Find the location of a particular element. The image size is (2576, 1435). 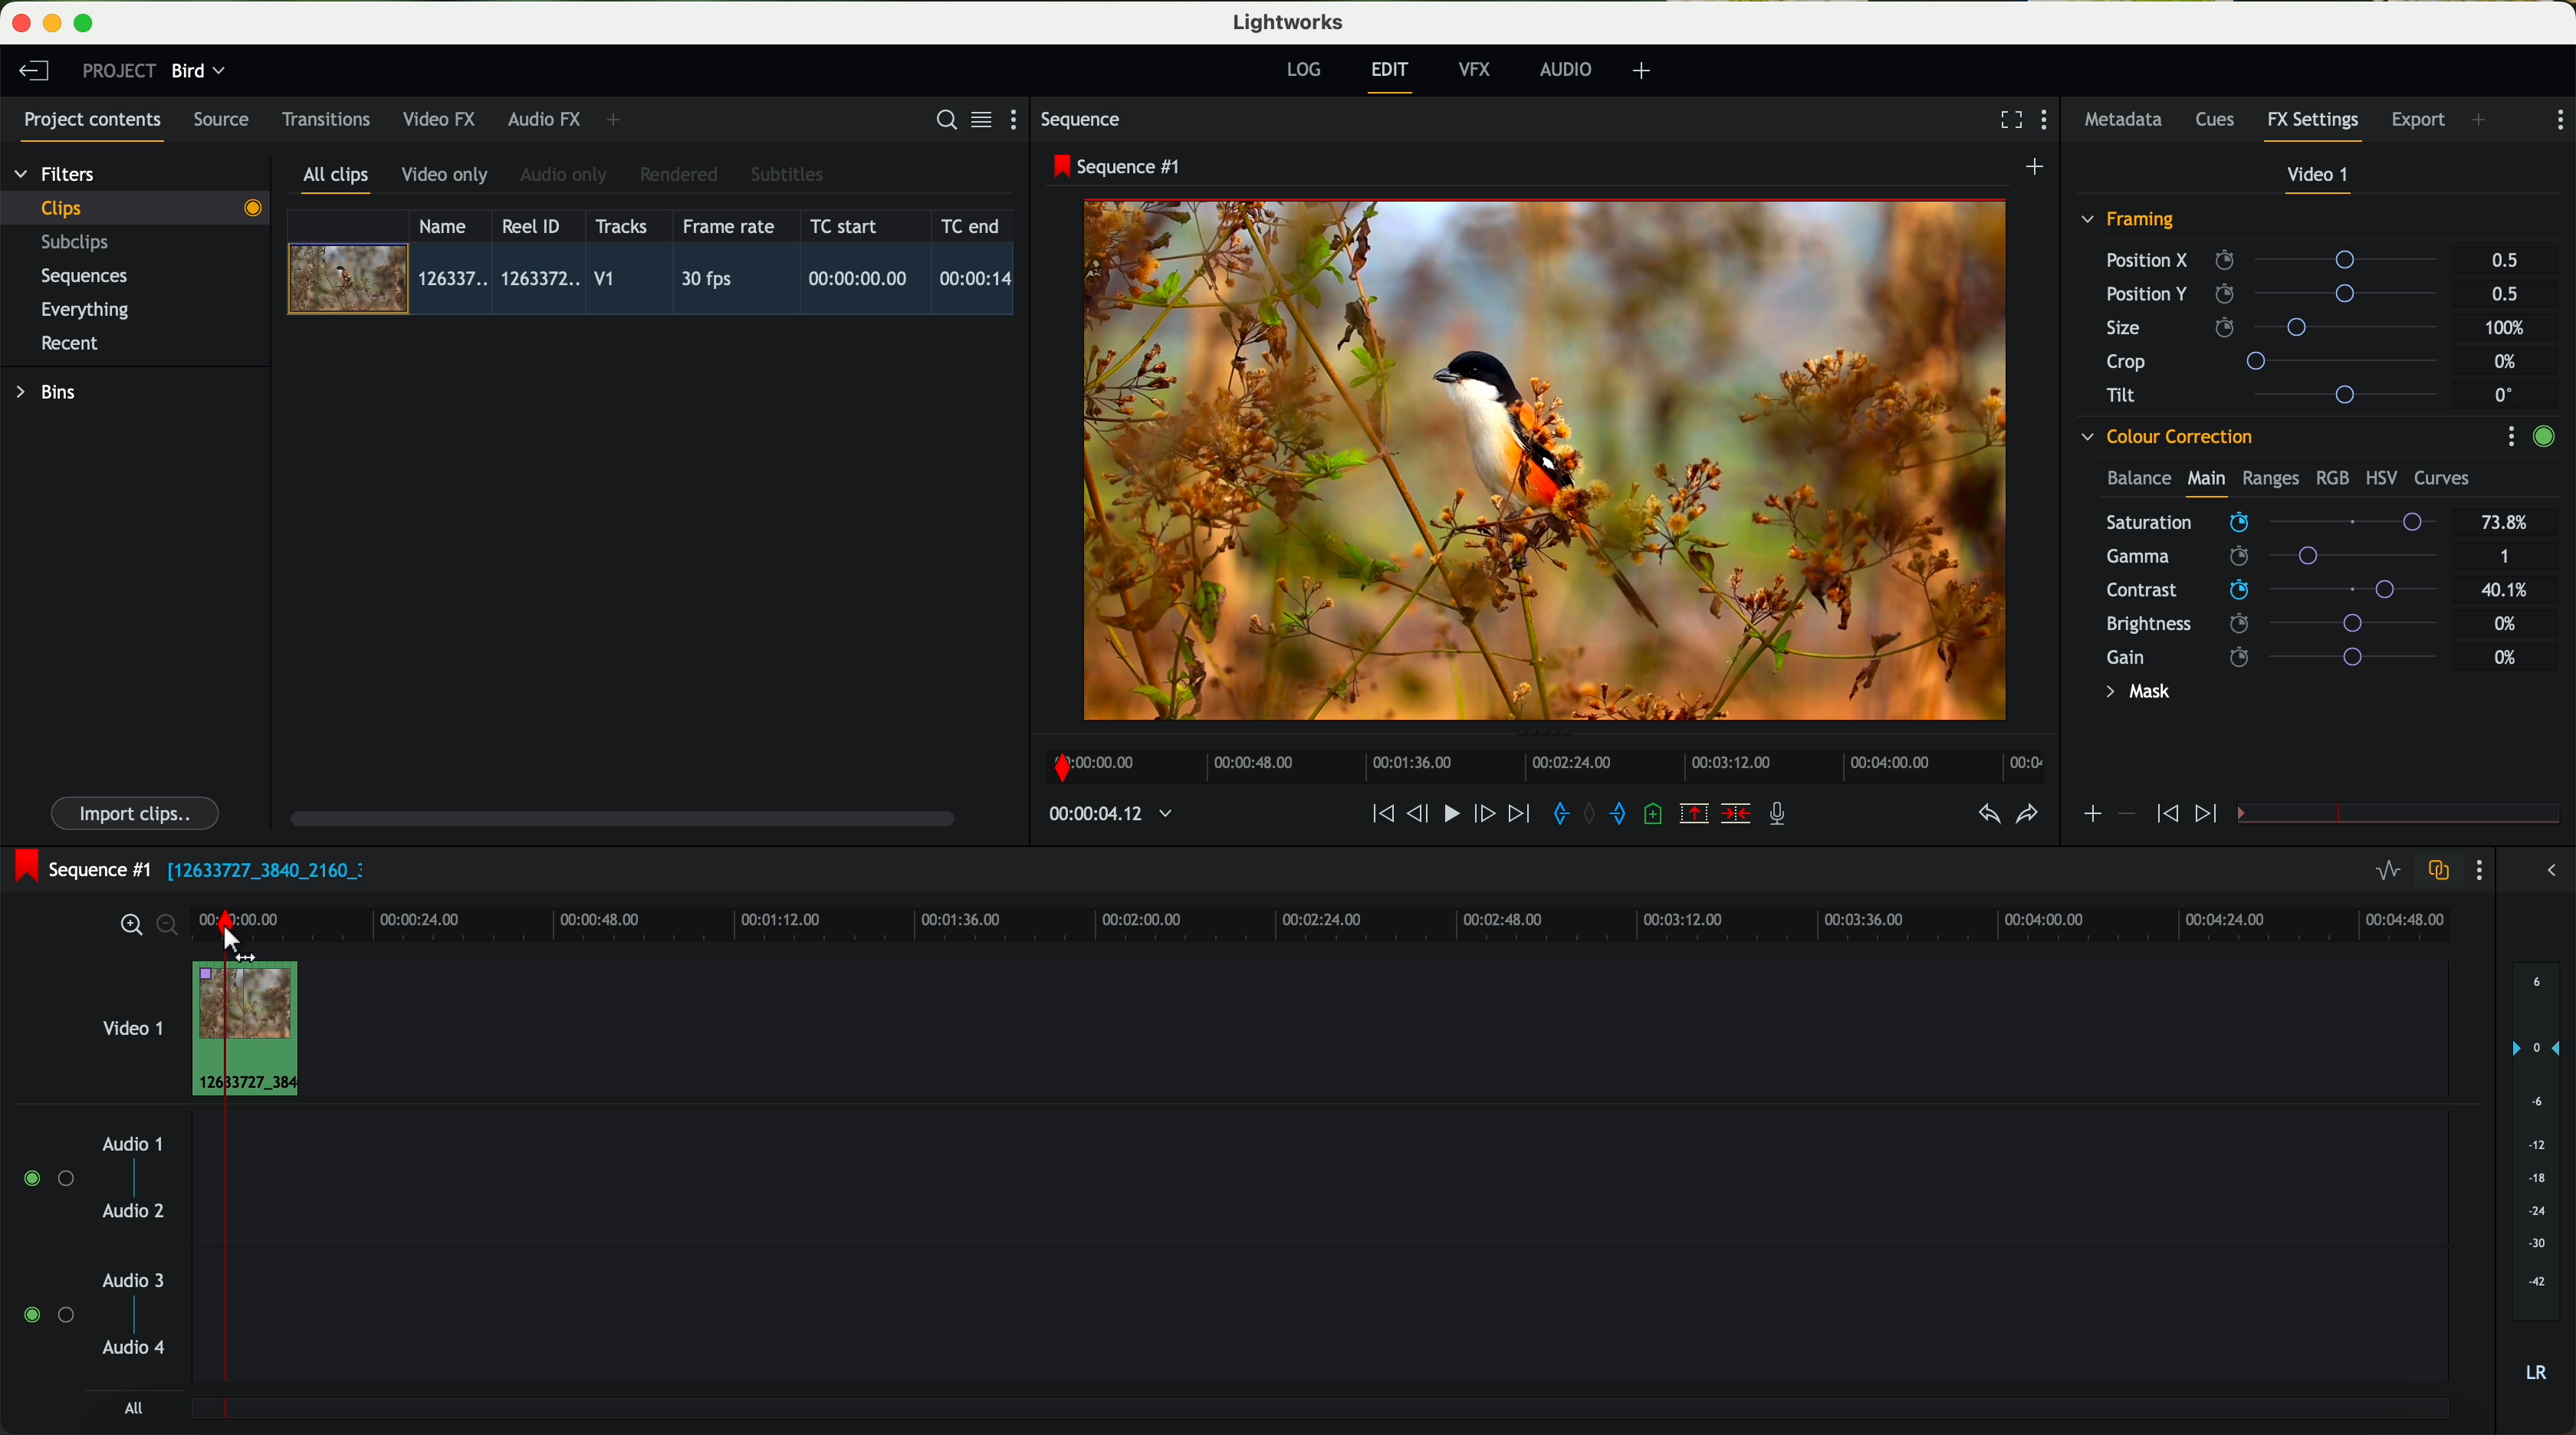

position X is located at coordinates (2279, 260).